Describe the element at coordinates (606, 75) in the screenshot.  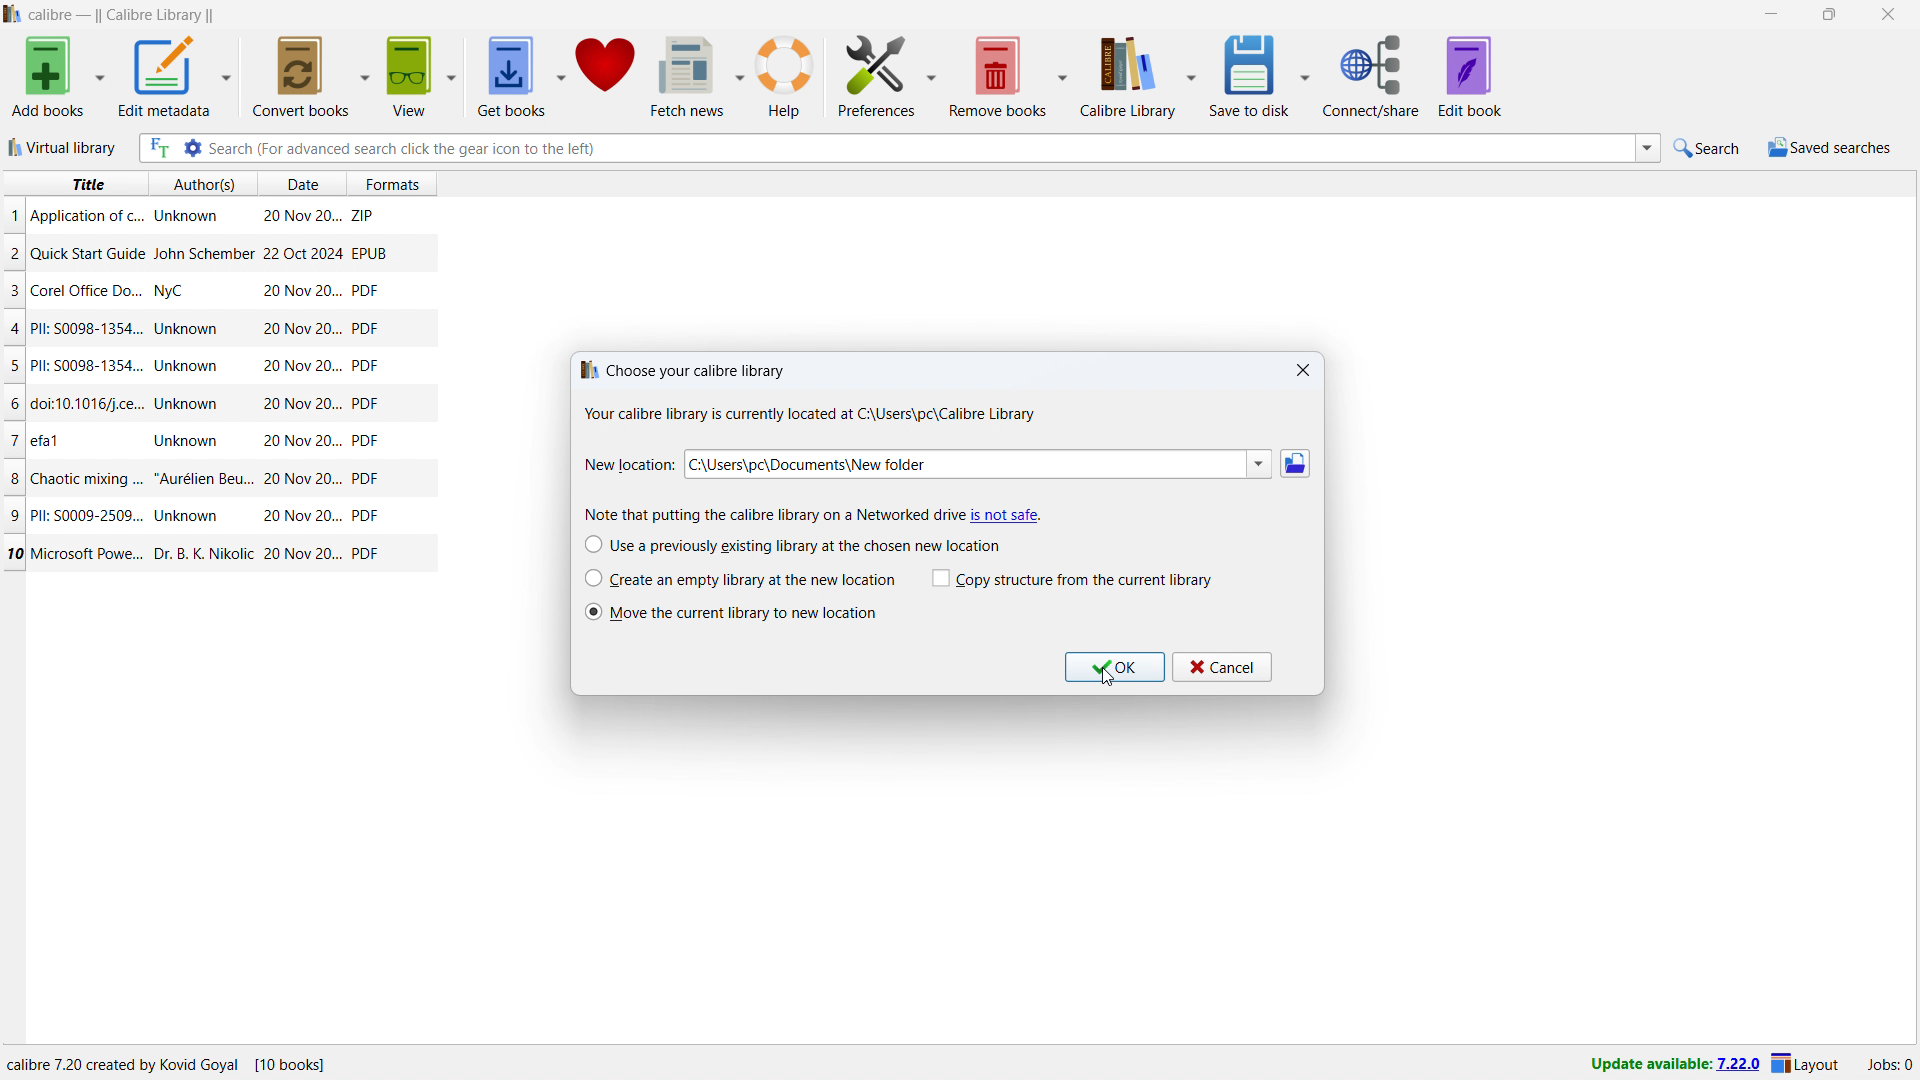
I see `donate to calibre` at that location.